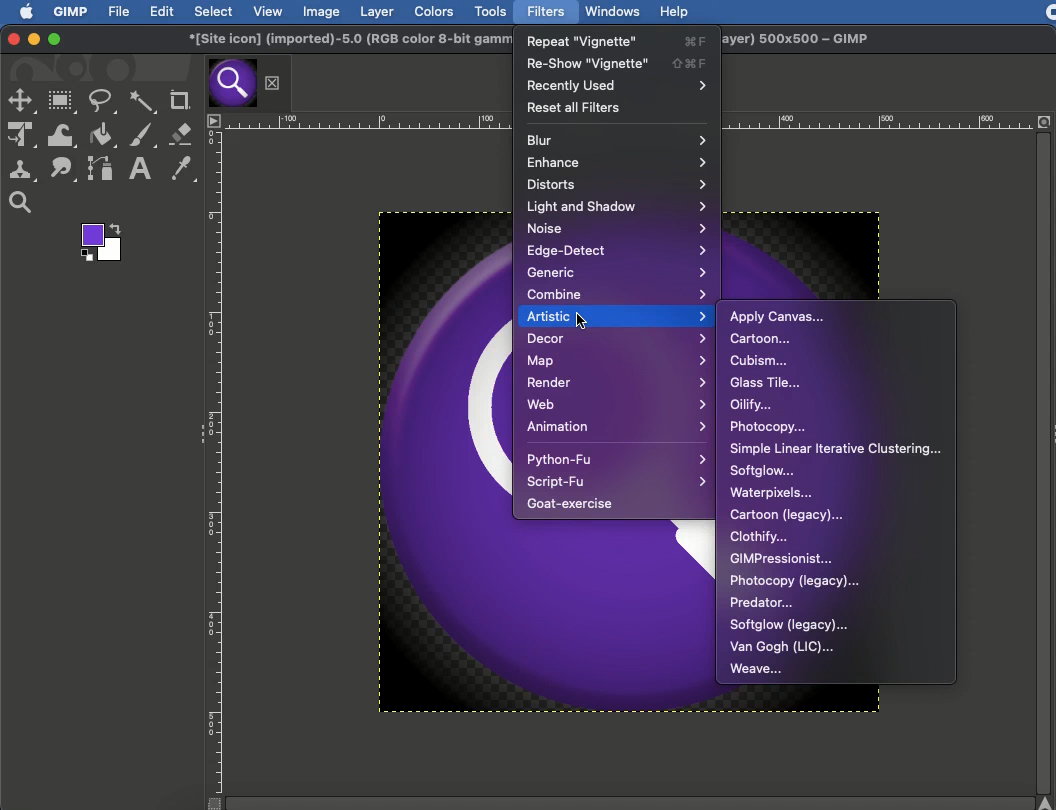  What do you see at coordinates (21, 136) in the screenshot?
I see `Unified transformation` at bounding box center [21, 136].